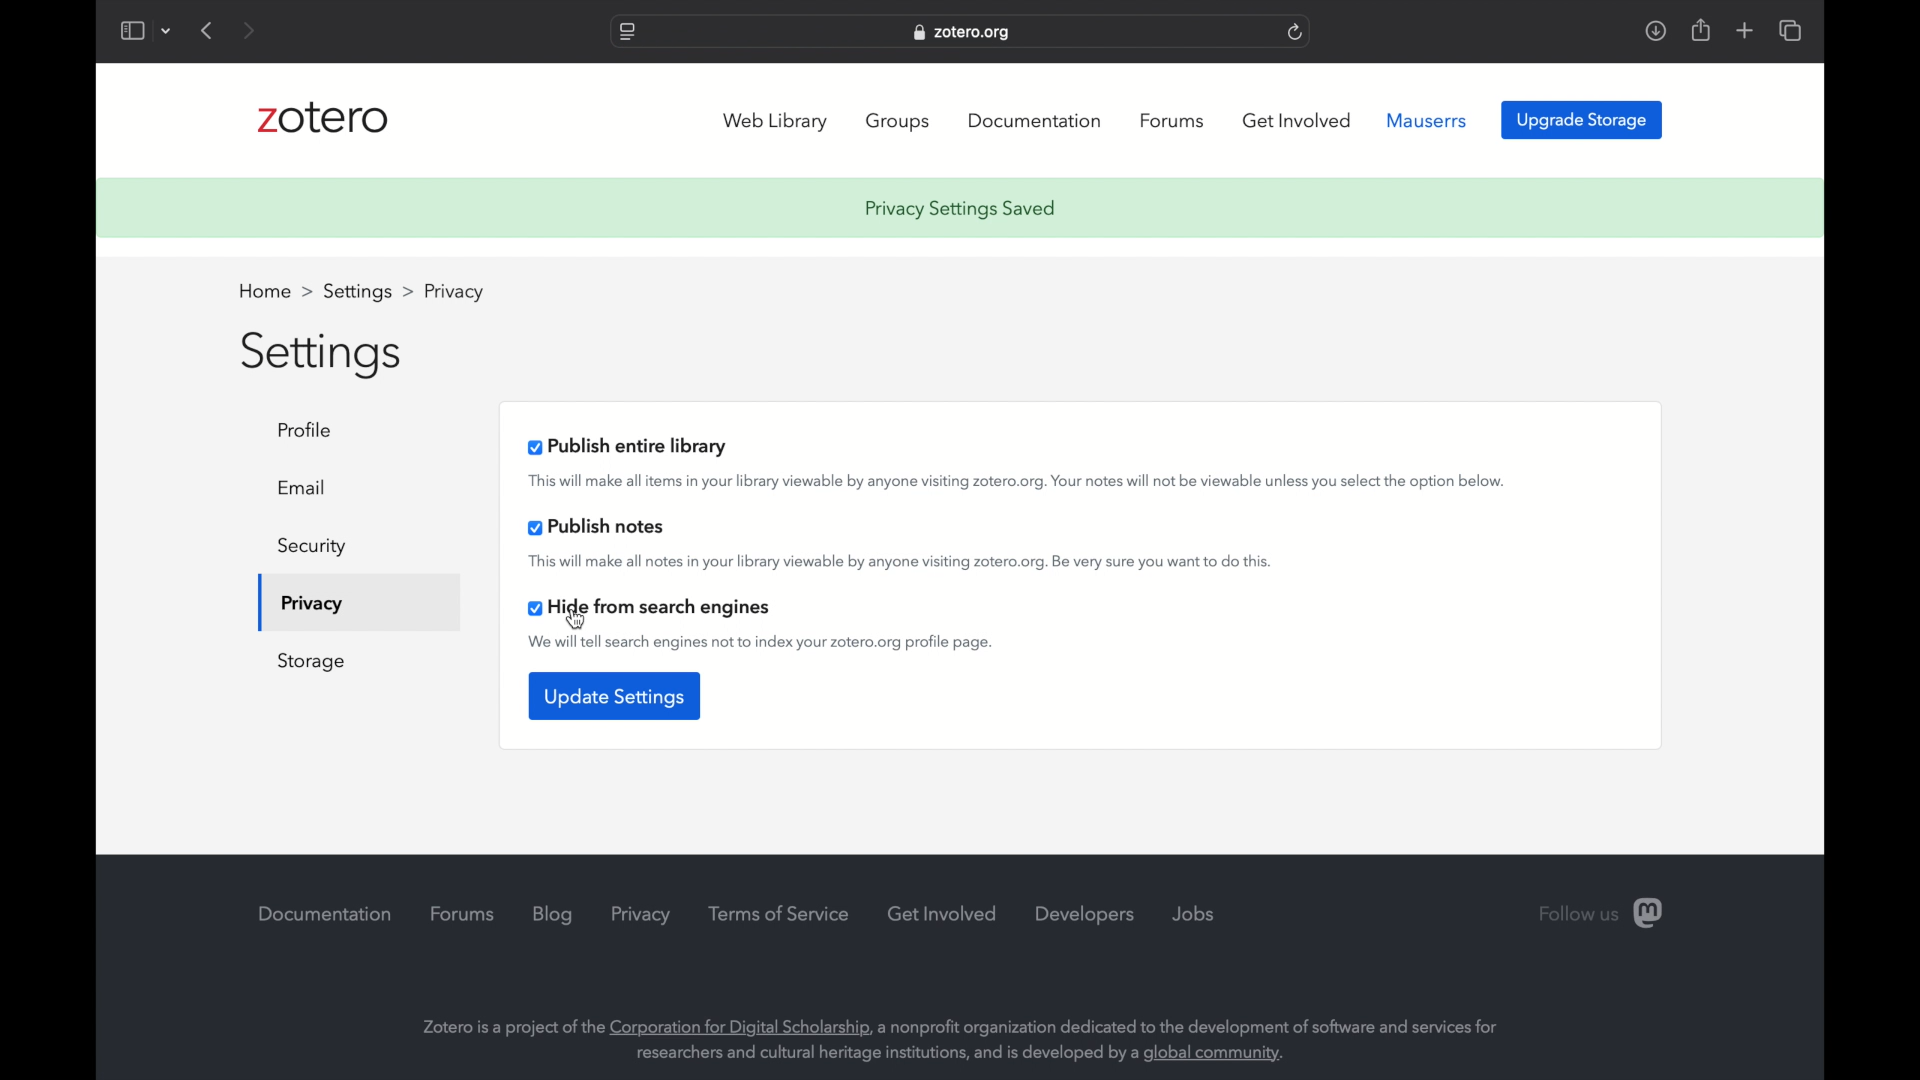 This screenshot has height=1080, width=1920. Describe the element at coordinates (781, 914) in the screenshot. I see `terms of service` at that location.